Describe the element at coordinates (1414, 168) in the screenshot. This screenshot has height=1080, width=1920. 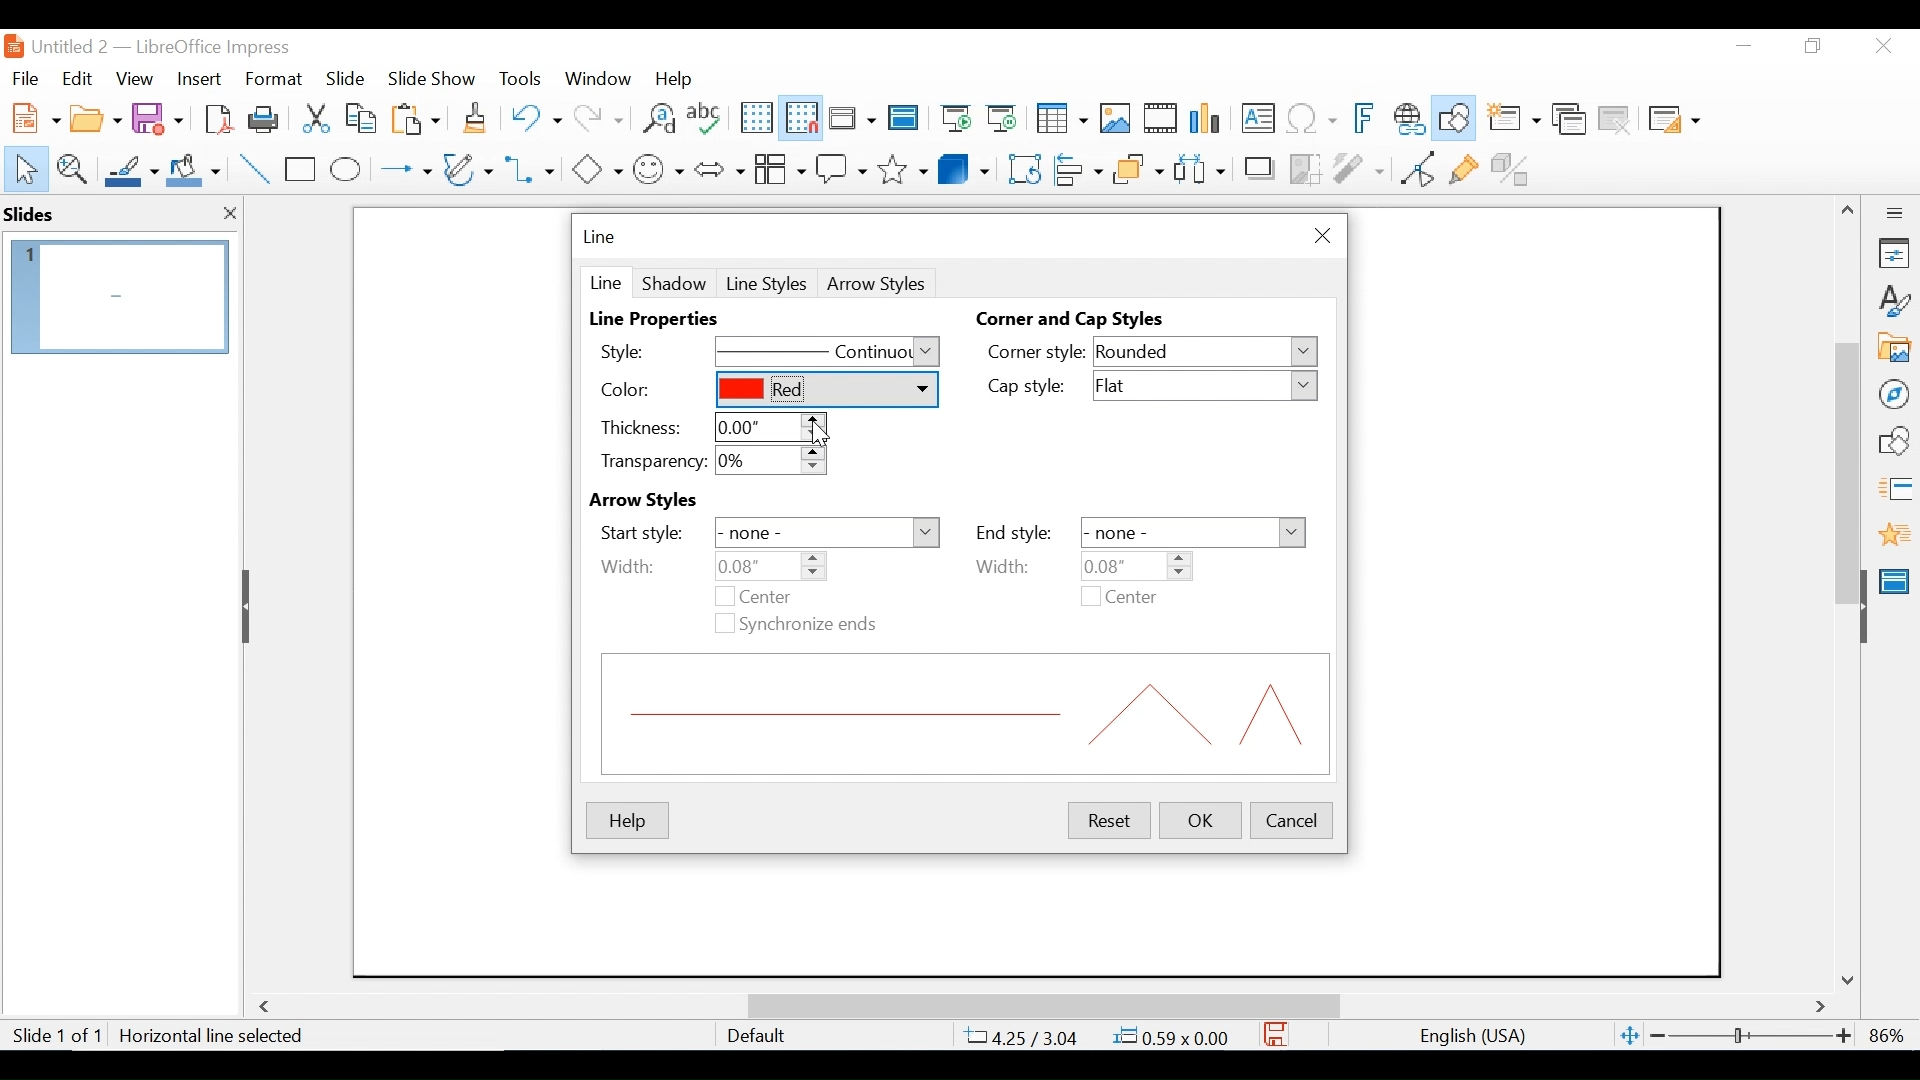
I see `Toggle point Endpoint` at that location.